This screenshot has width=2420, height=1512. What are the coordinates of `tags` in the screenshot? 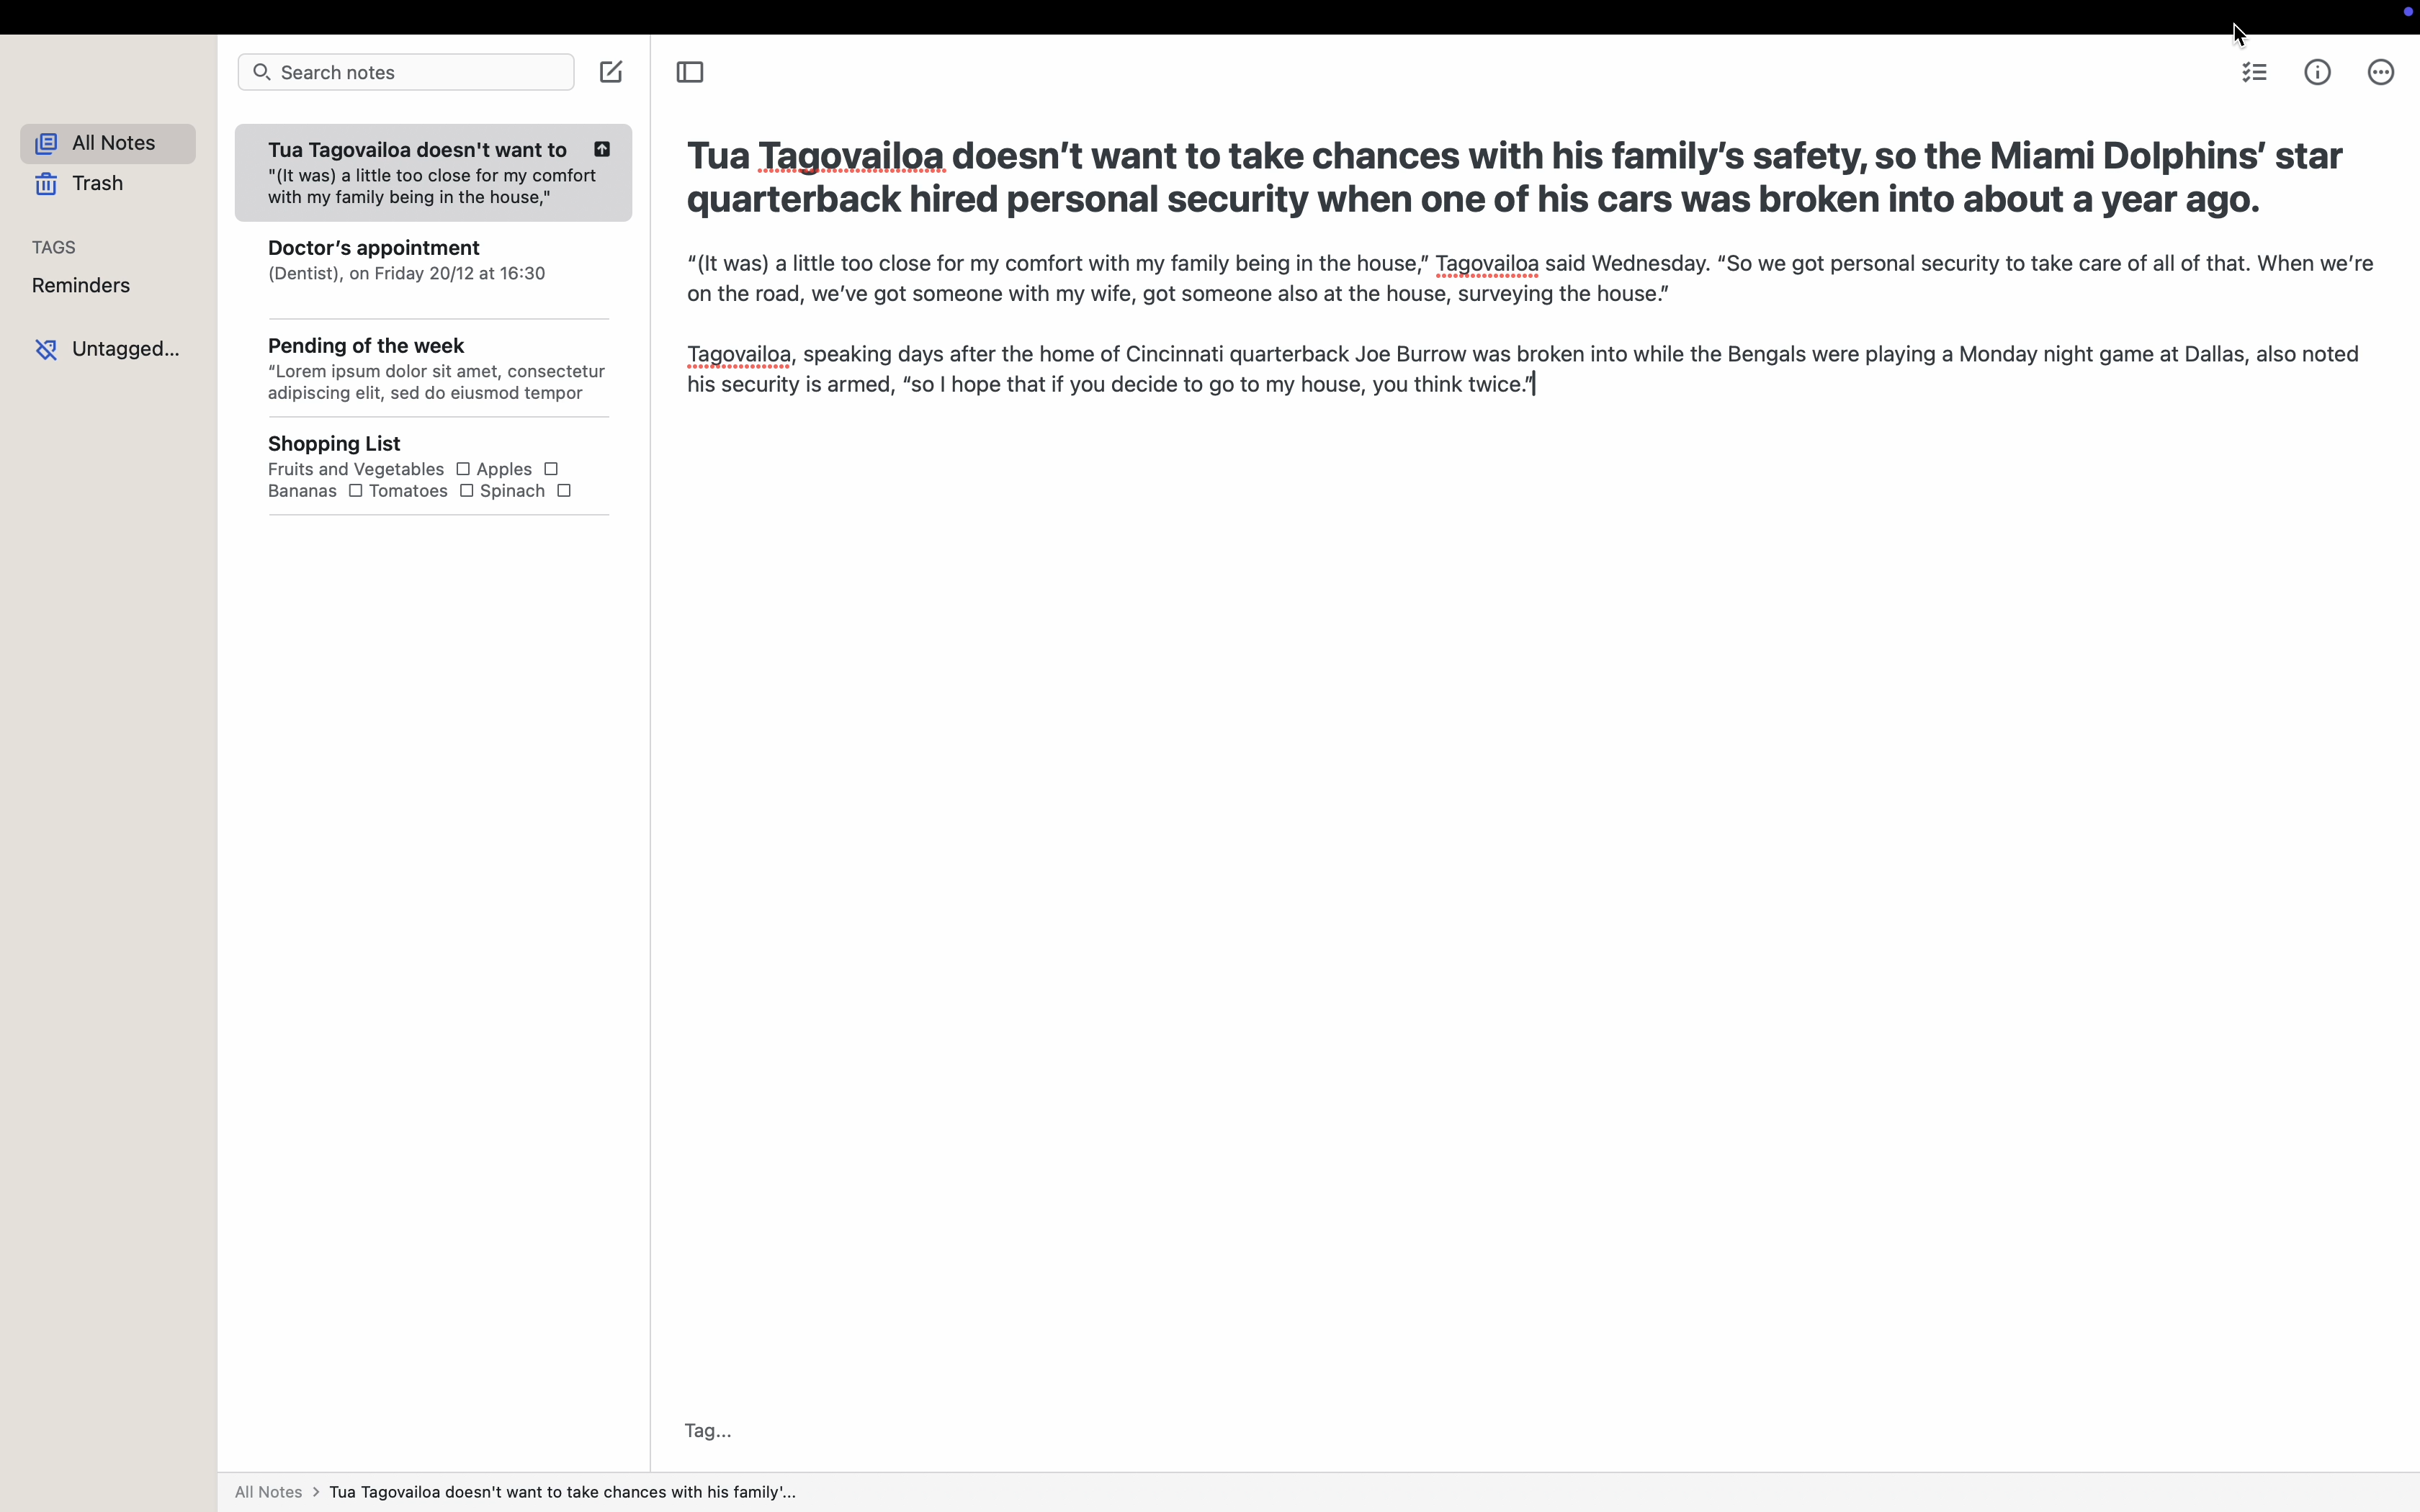 It's located at (57, 245).